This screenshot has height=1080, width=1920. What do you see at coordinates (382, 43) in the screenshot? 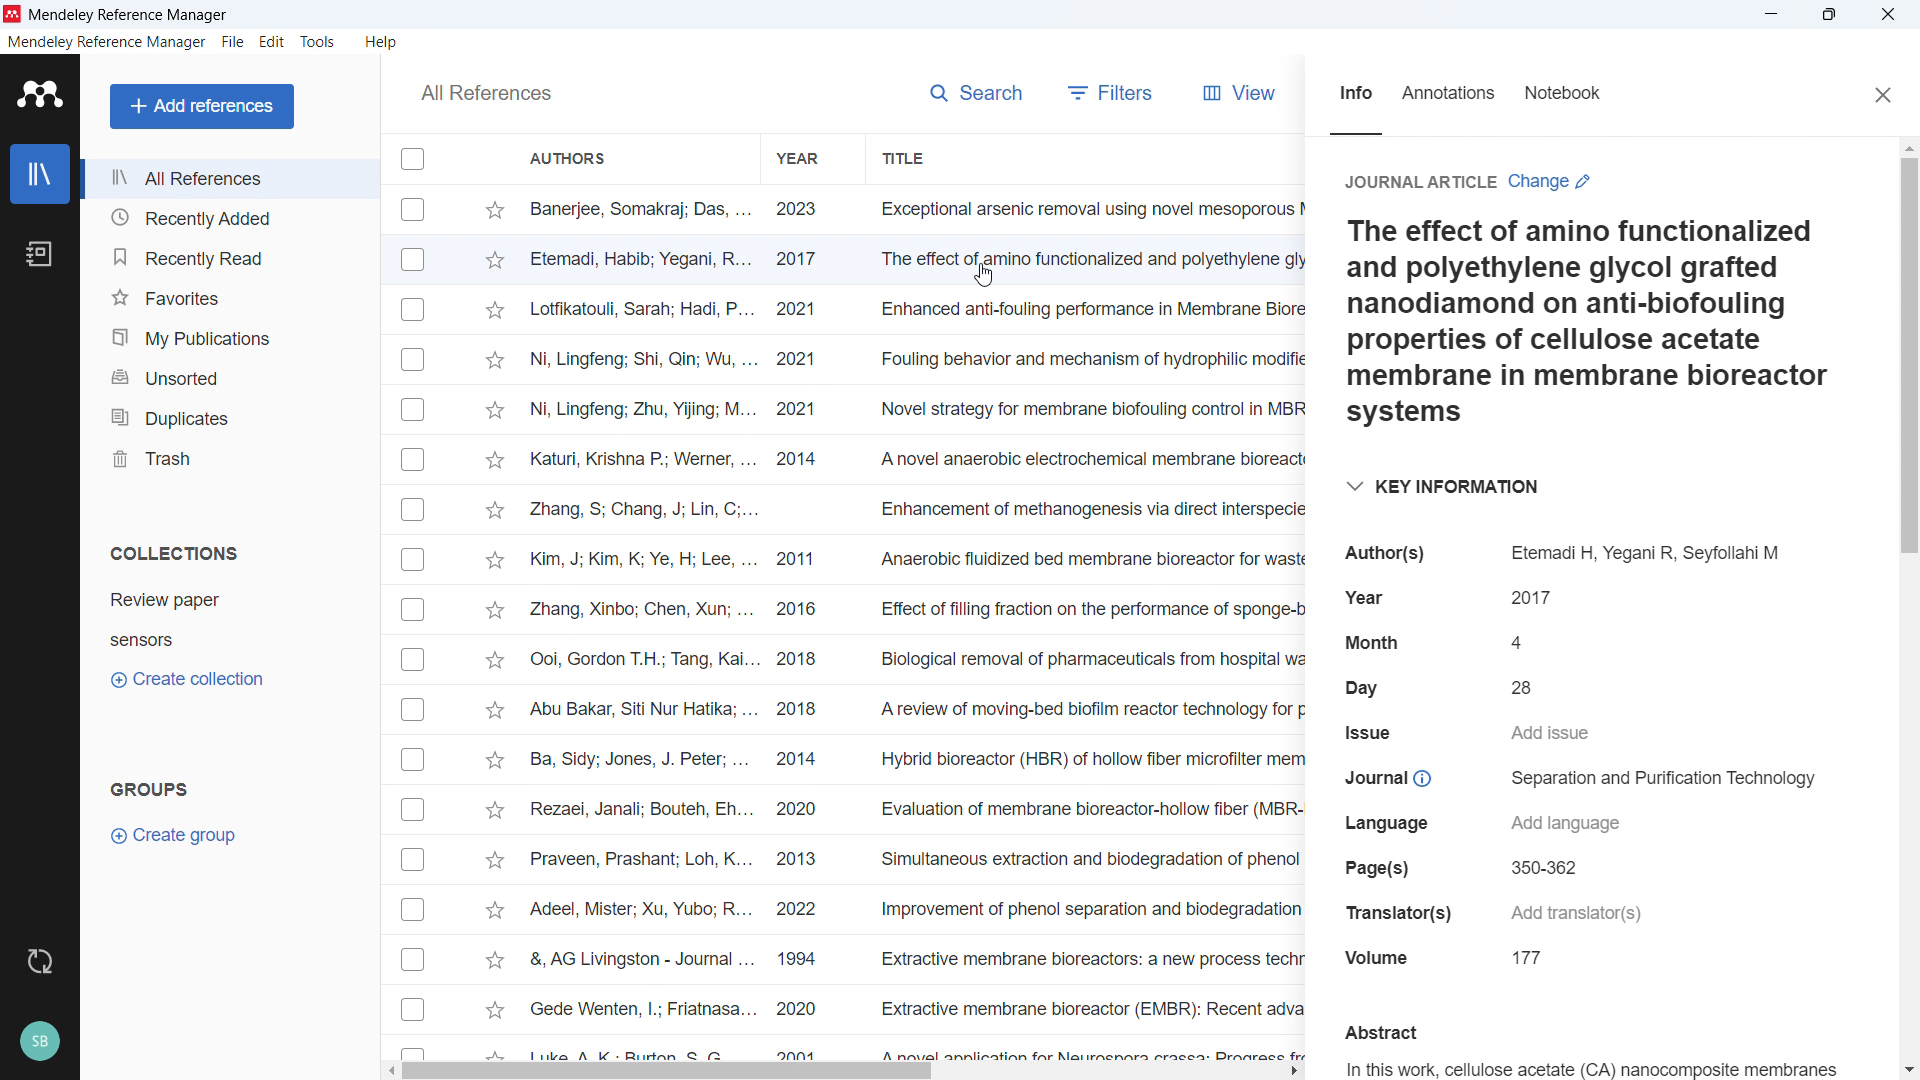
I see `help` at bounding box center [382, 43].